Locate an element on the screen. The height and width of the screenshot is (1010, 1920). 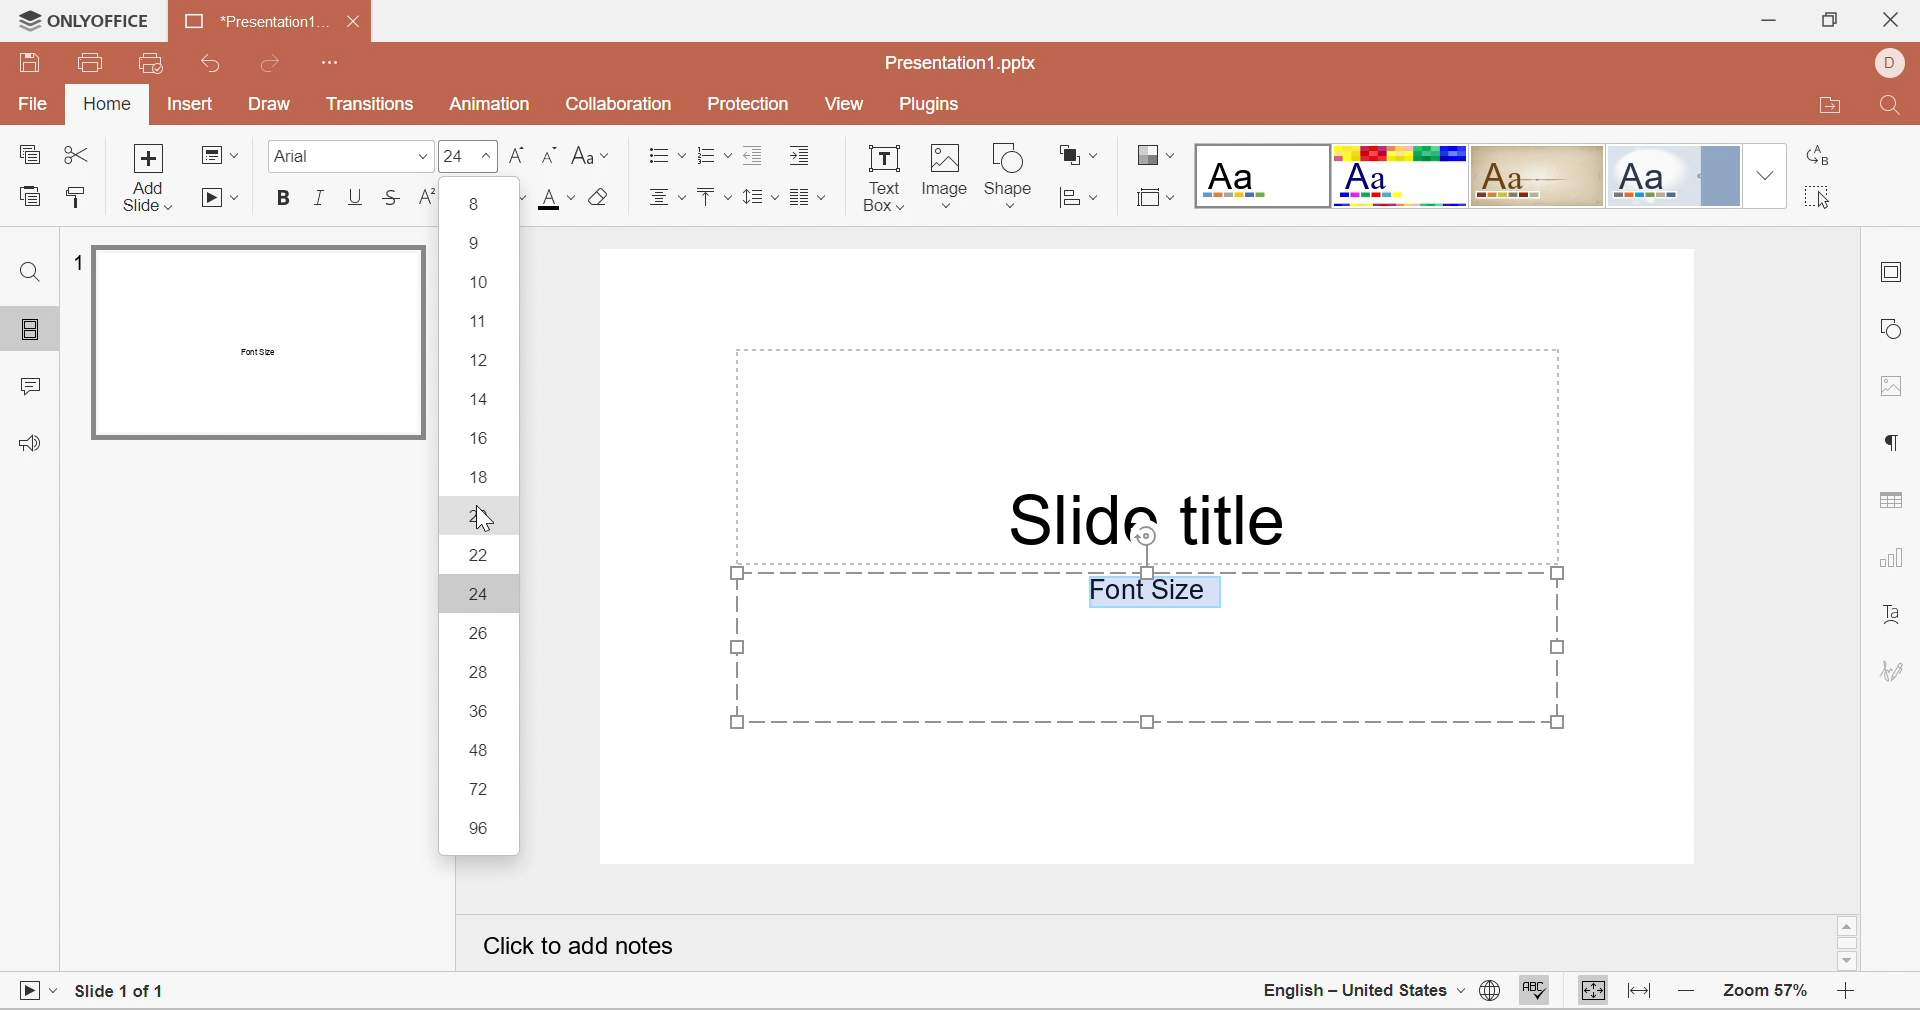
Change case is located at coordinates (590, 157).